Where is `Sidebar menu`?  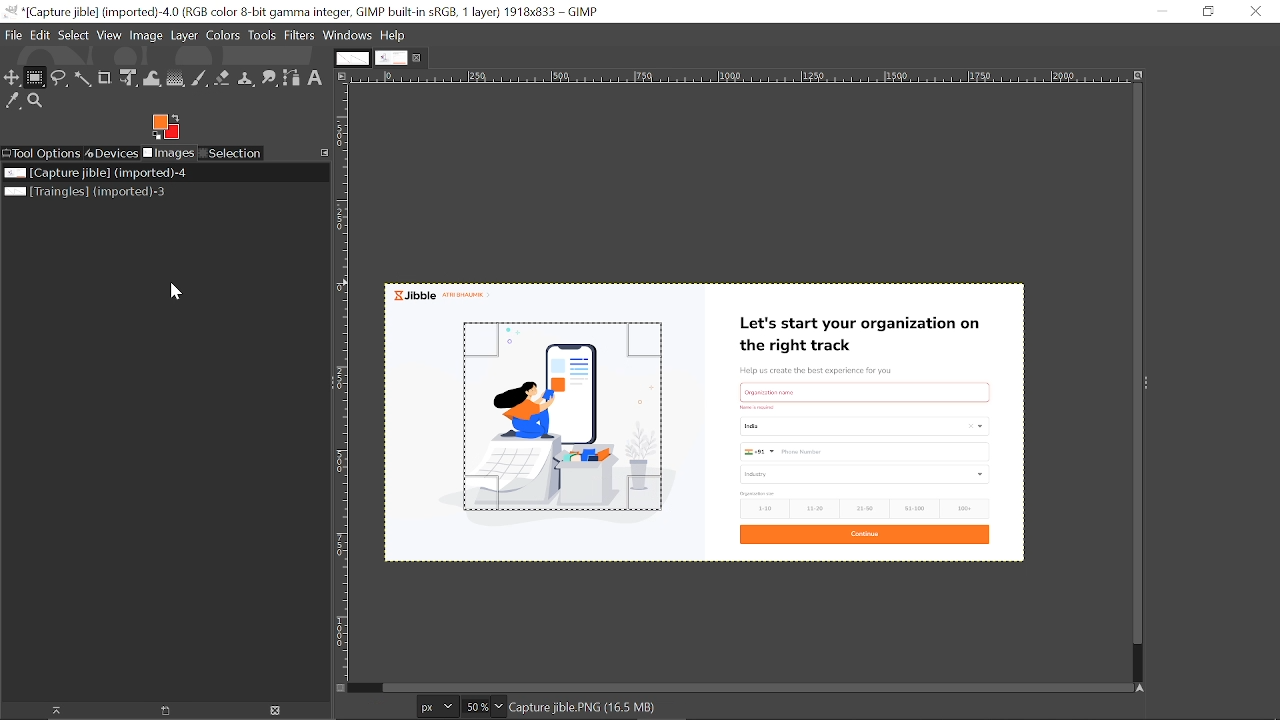 Sidebar menu is located at coordinates (328, 386).